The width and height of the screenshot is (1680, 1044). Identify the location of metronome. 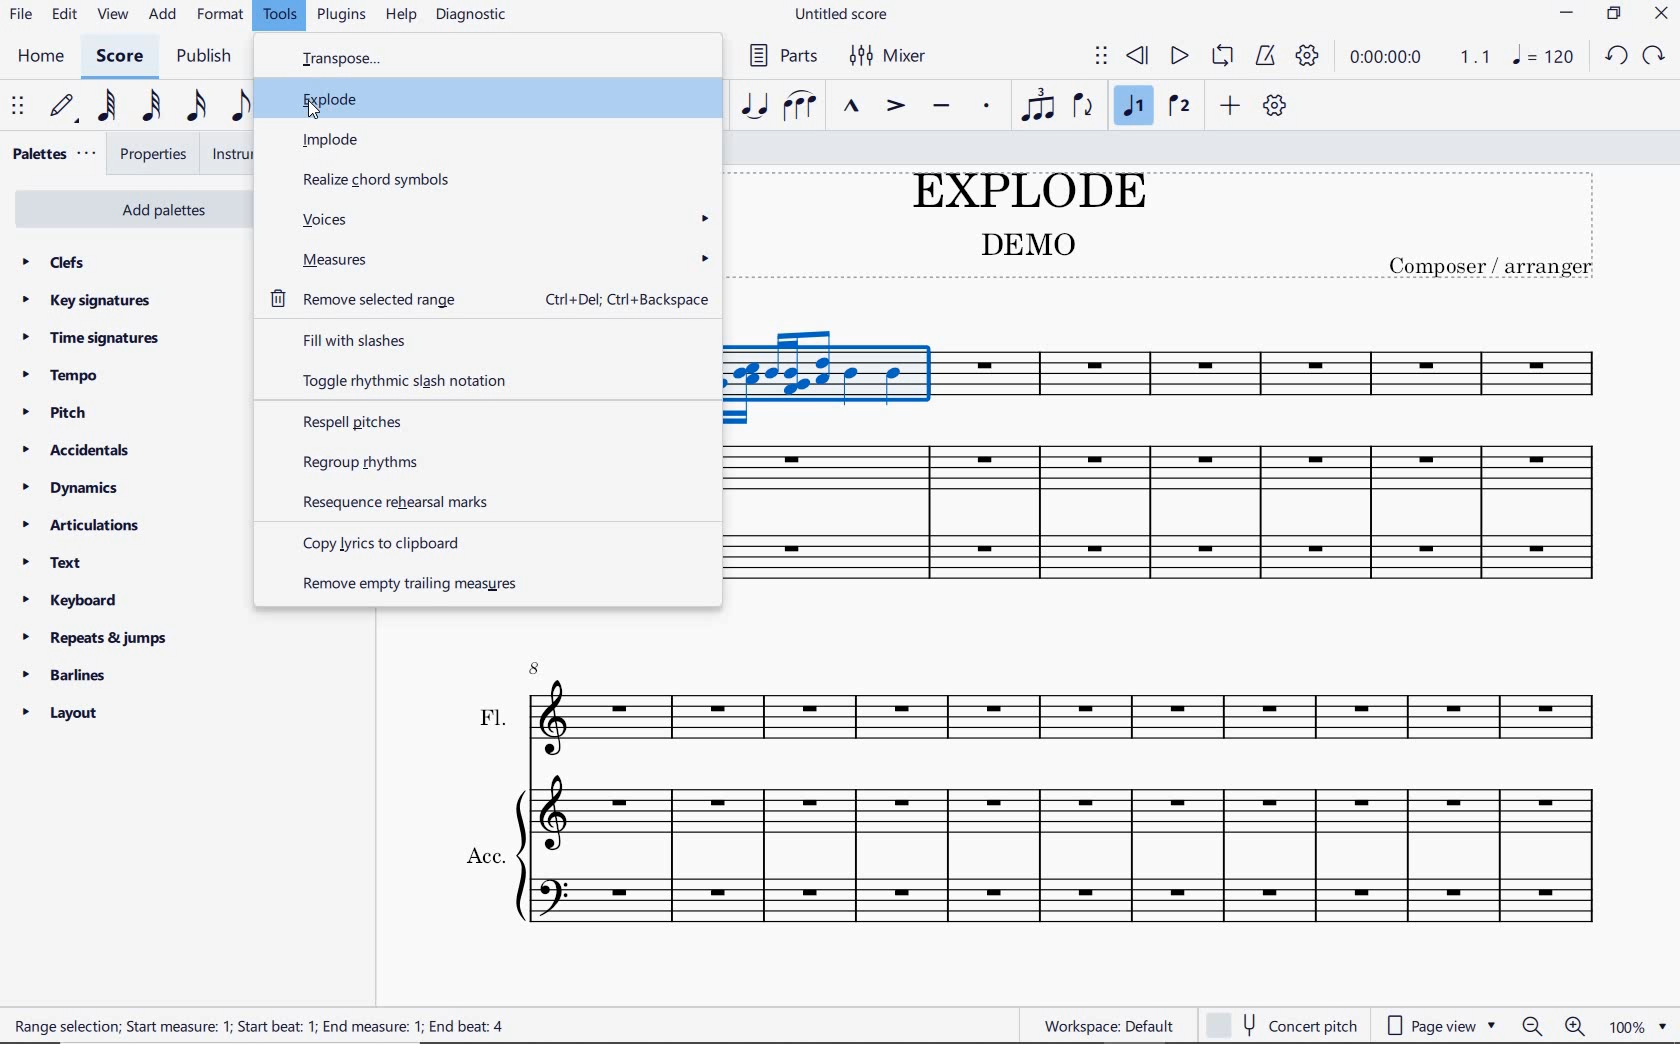
(1265, 55).